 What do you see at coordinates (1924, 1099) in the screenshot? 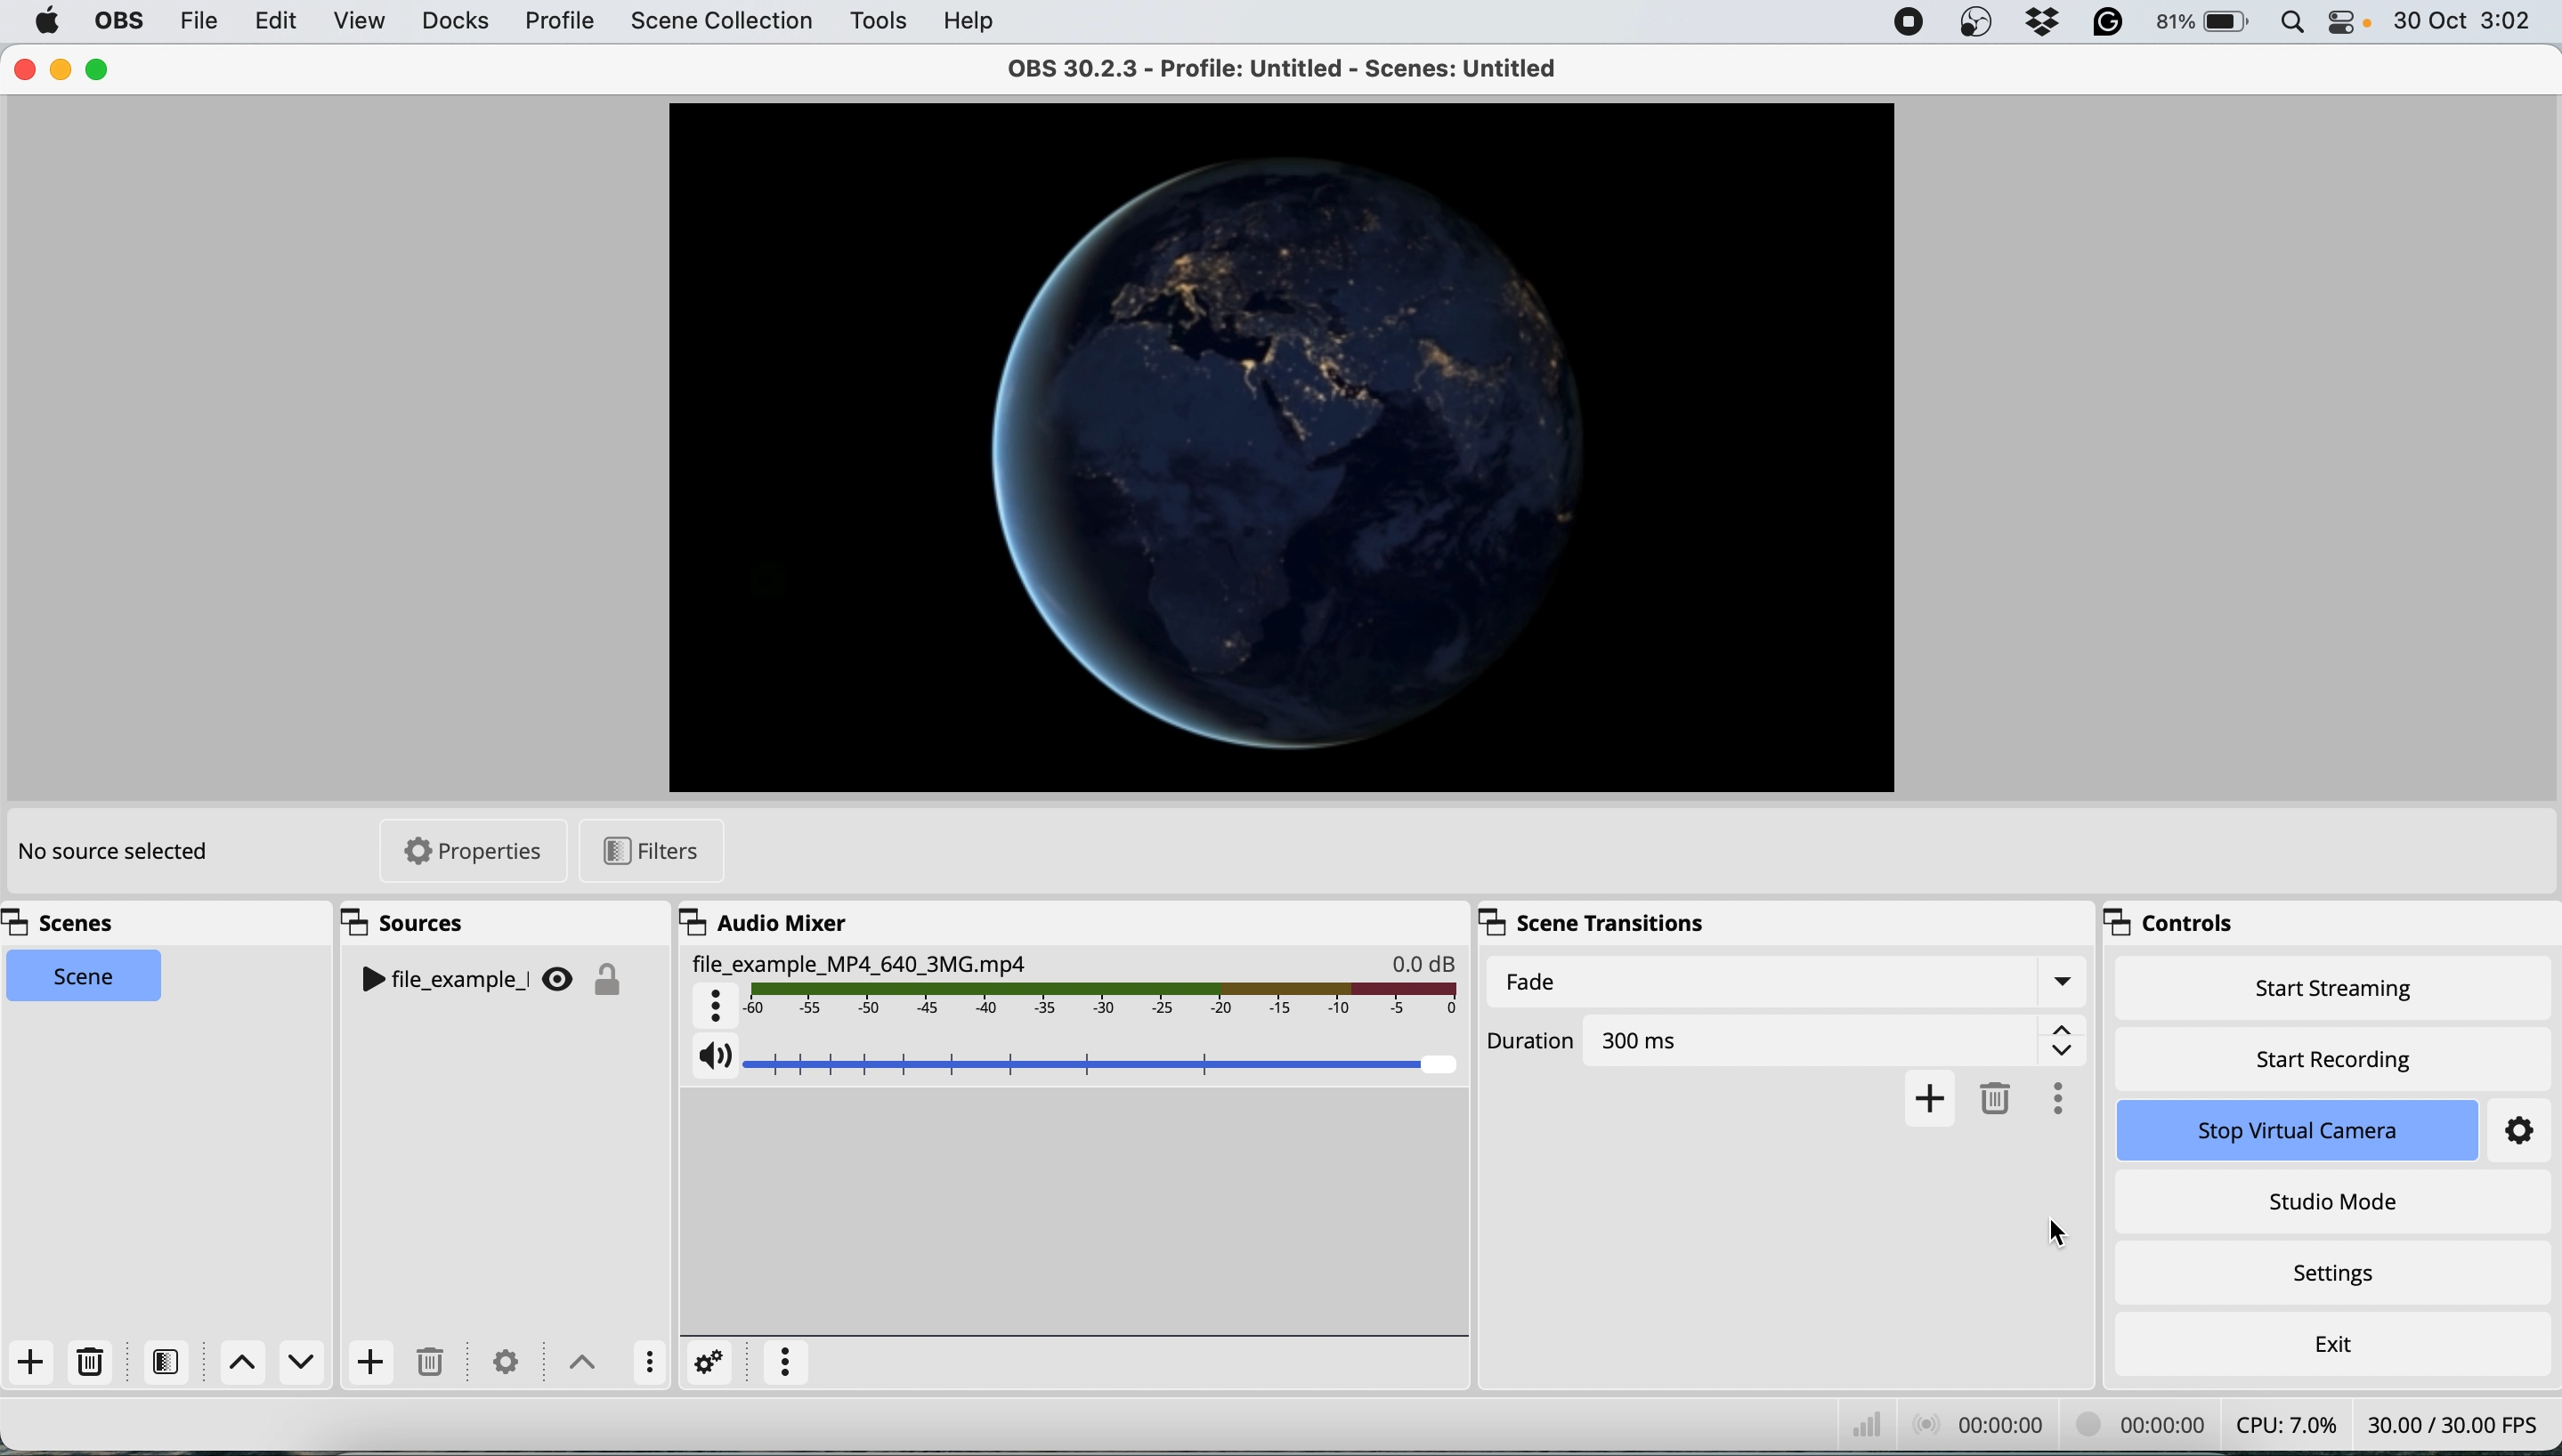
I see `add fade` at bounding box center [1924, 1099].